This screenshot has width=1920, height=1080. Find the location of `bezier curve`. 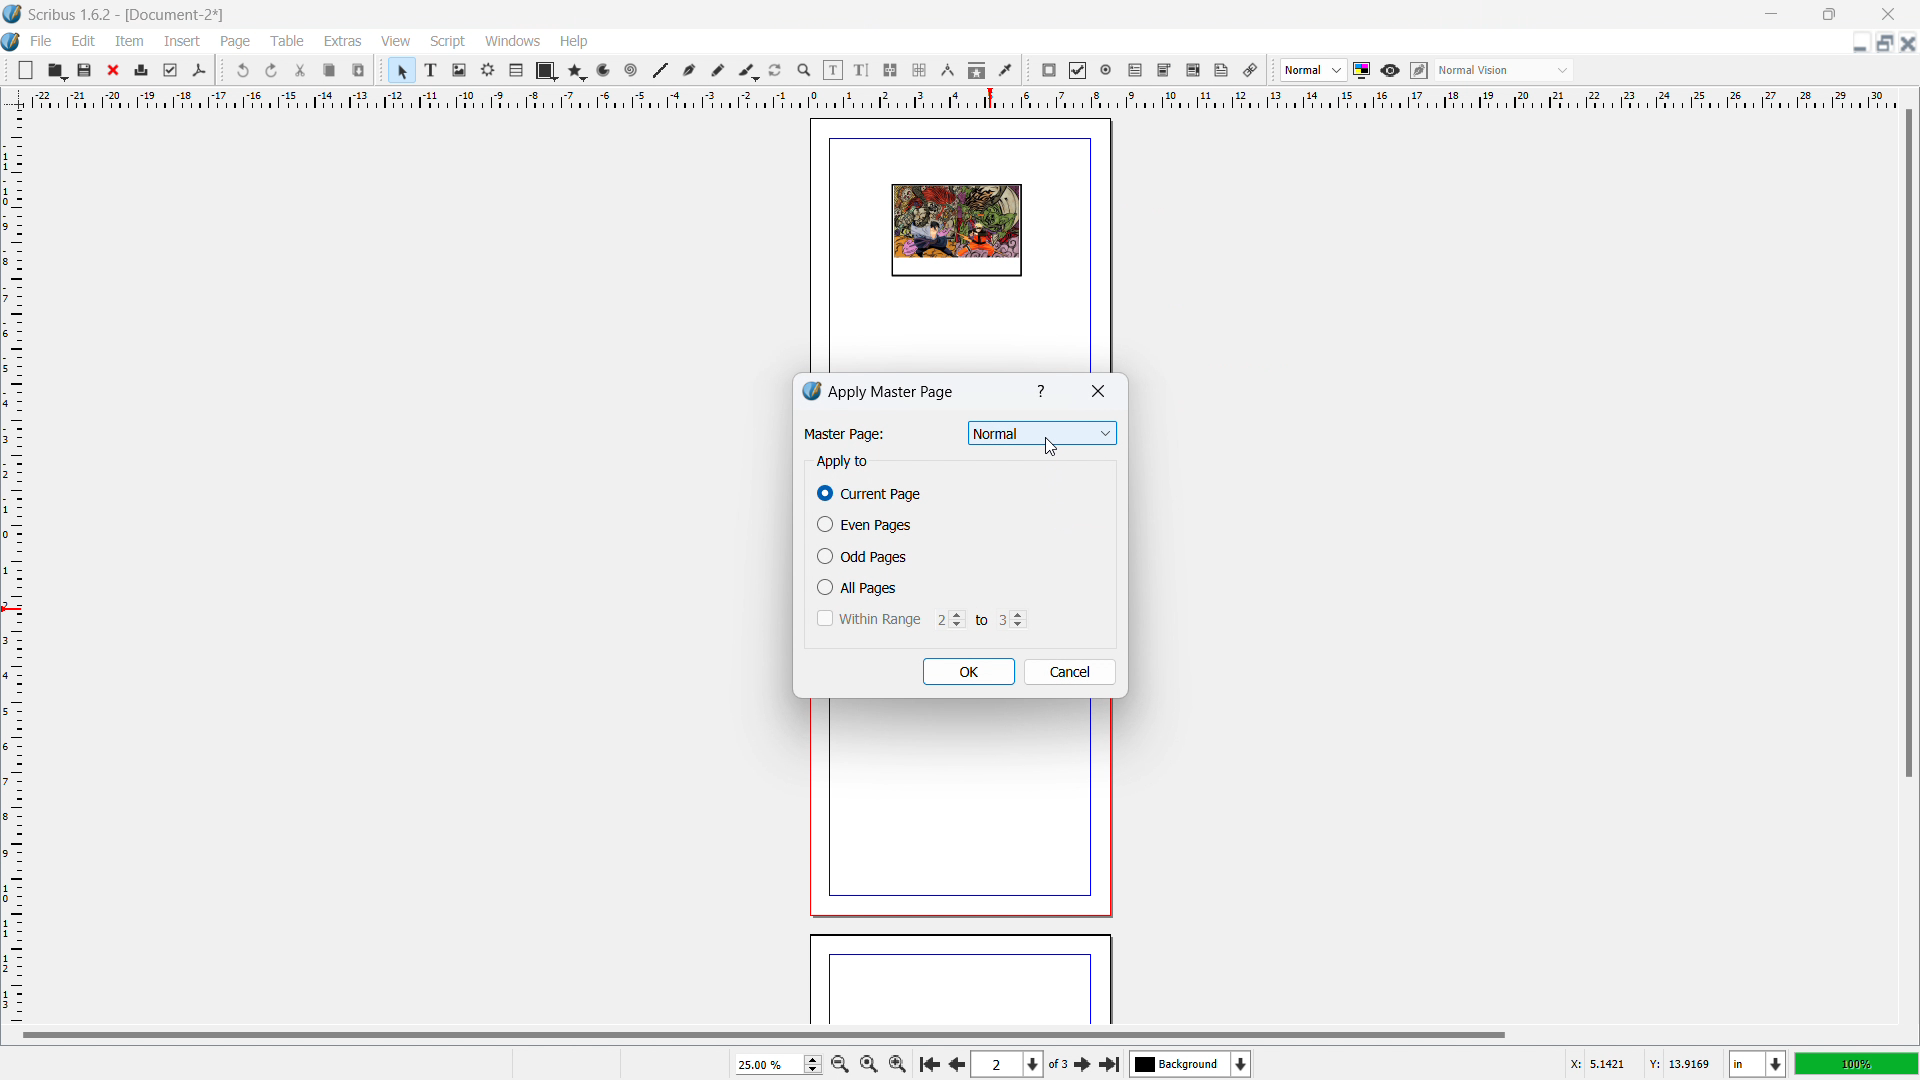

bezier curve is located at coordinates (689, 71).